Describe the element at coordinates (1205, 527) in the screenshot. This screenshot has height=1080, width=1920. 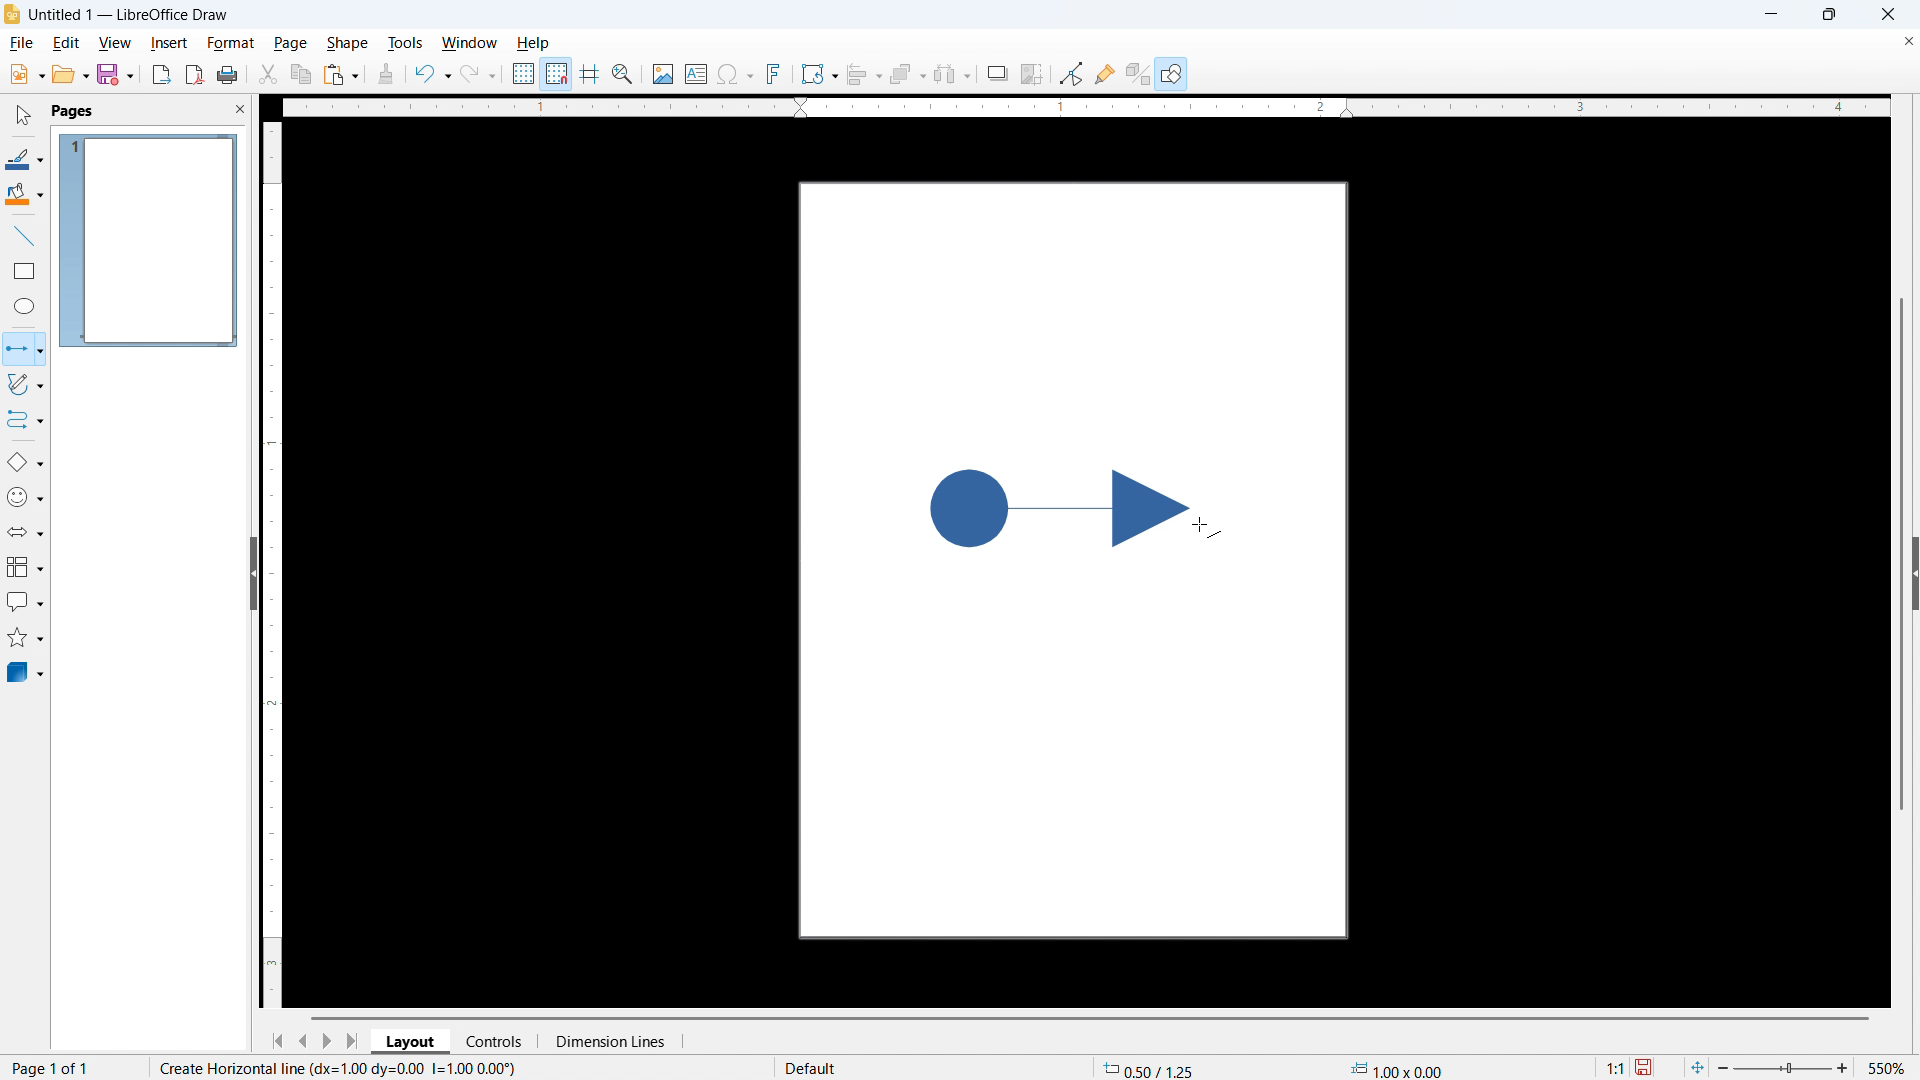
I see `cursor` at that location.